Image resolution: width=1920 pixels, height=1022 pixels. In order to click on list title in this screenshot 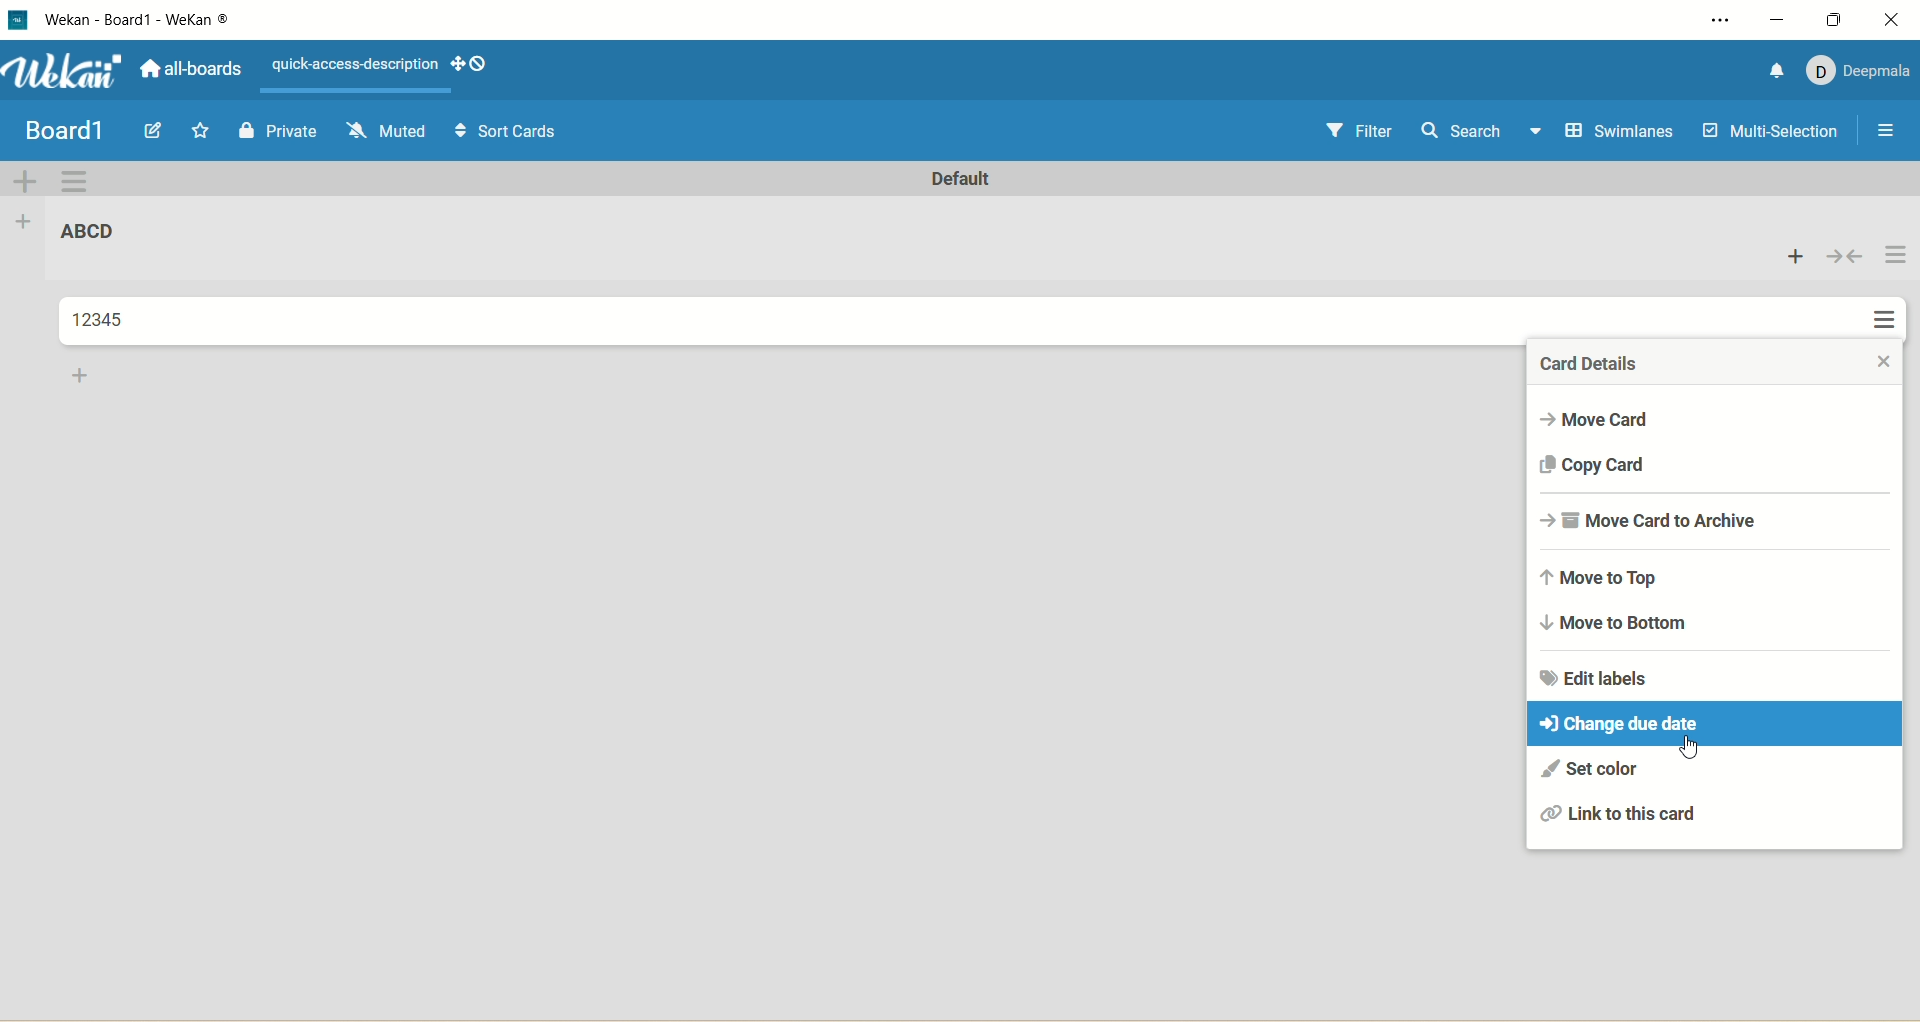, I will do `click(89, 230)`.